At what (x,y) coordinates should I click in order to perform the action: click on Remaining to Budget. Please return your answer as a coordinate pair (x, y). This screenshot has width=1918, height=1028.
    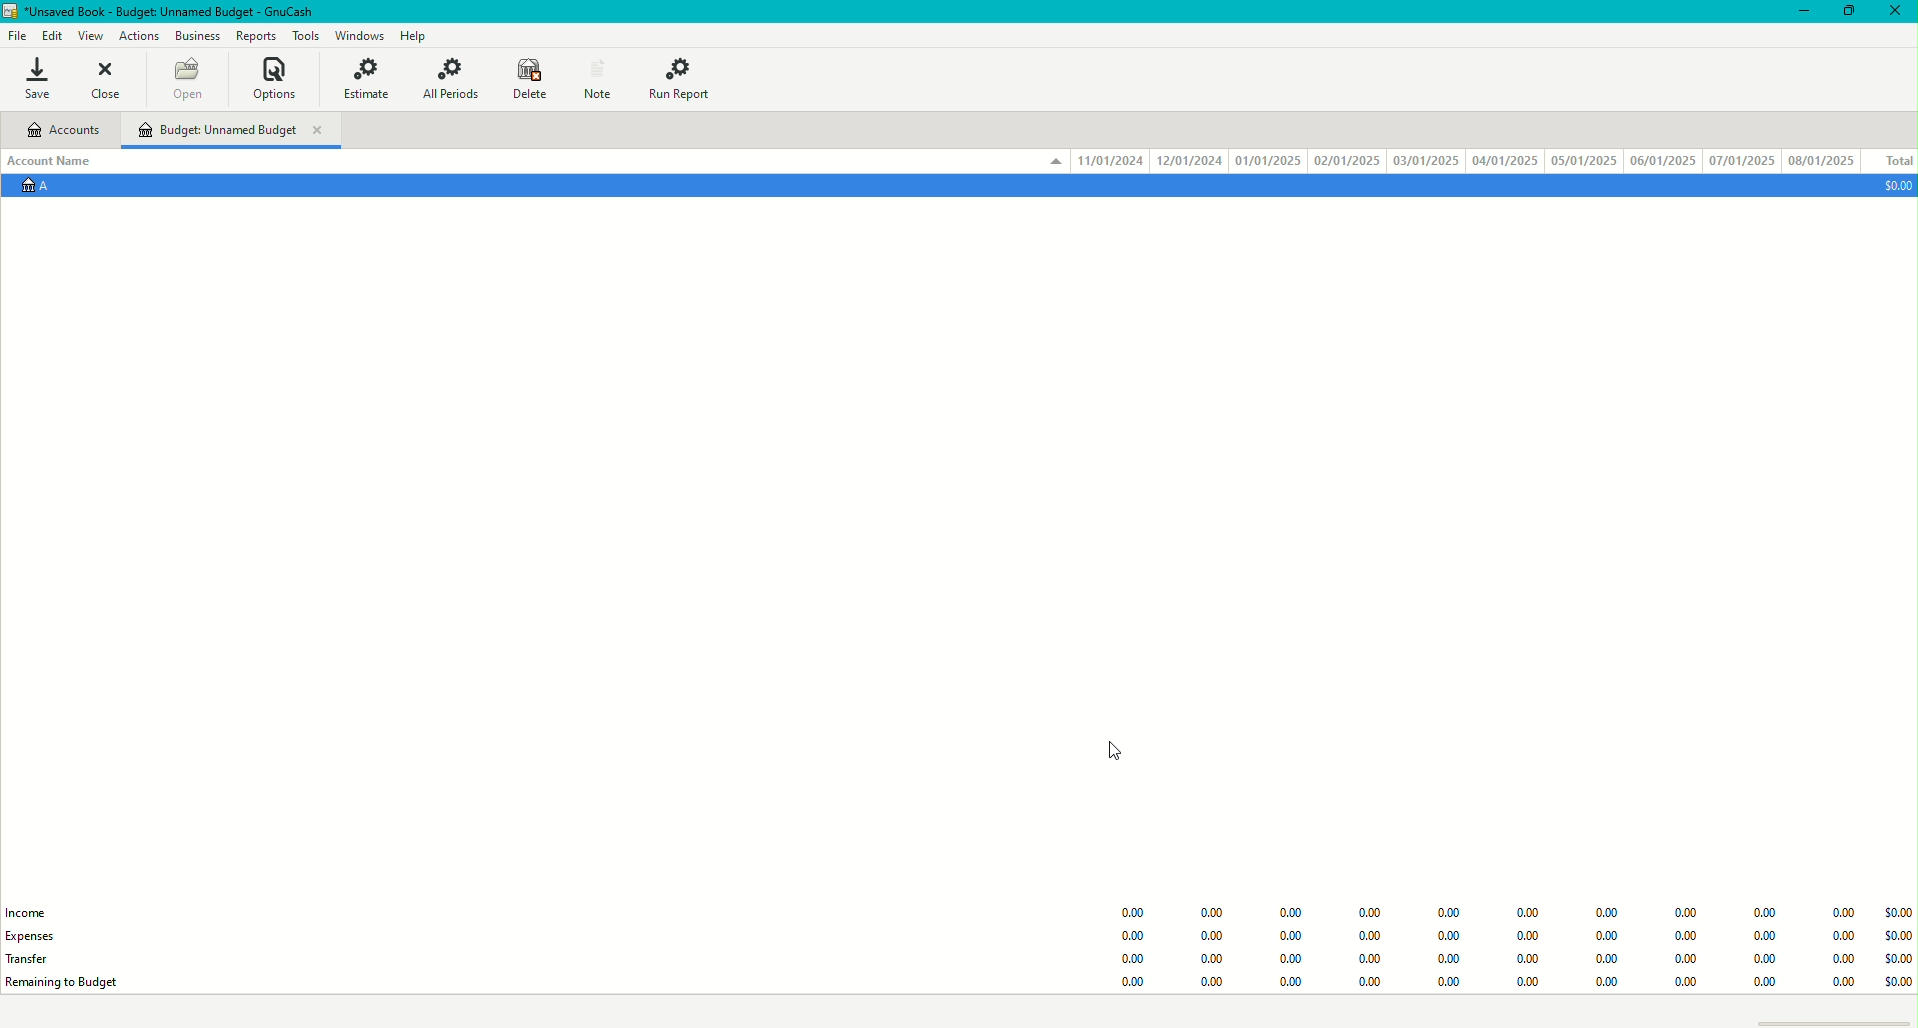
    Looking at the image, I should click on (66, 982).